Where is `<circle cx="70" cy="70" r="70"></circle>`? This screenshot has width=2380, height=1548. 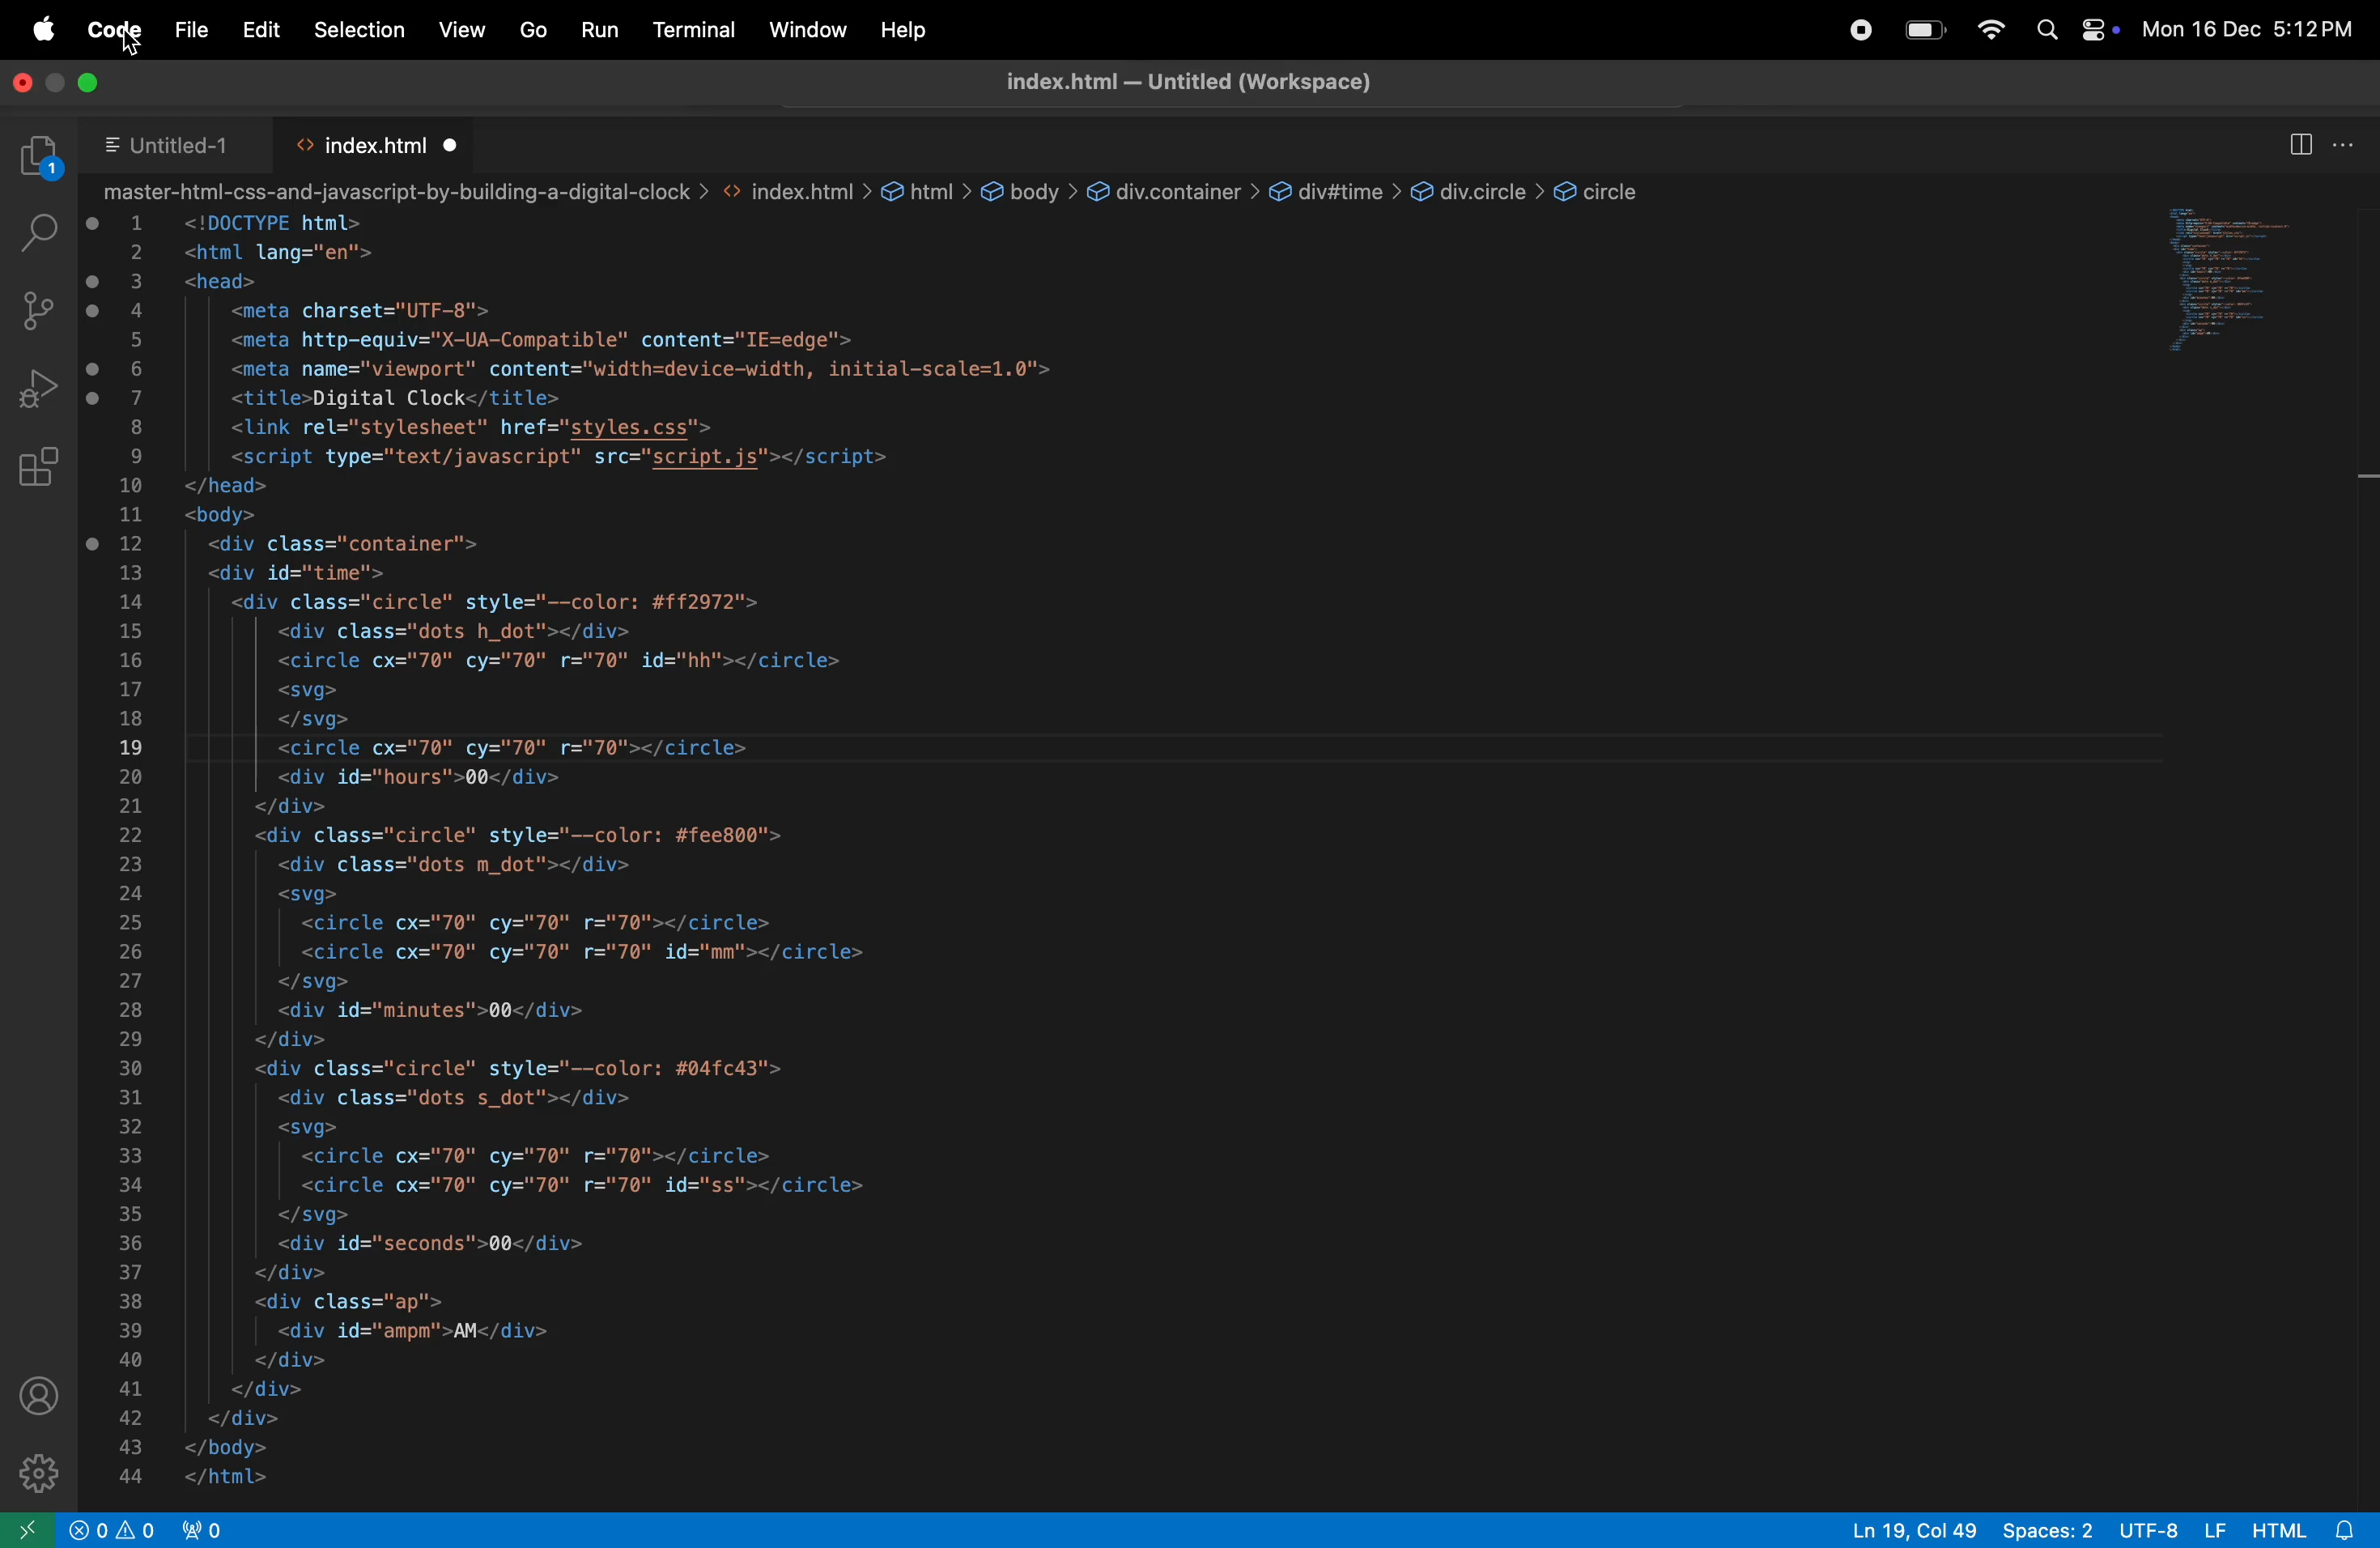
<circle cx="70" cy="70" r="70"></circle> is located at coordinates (558, 1155).